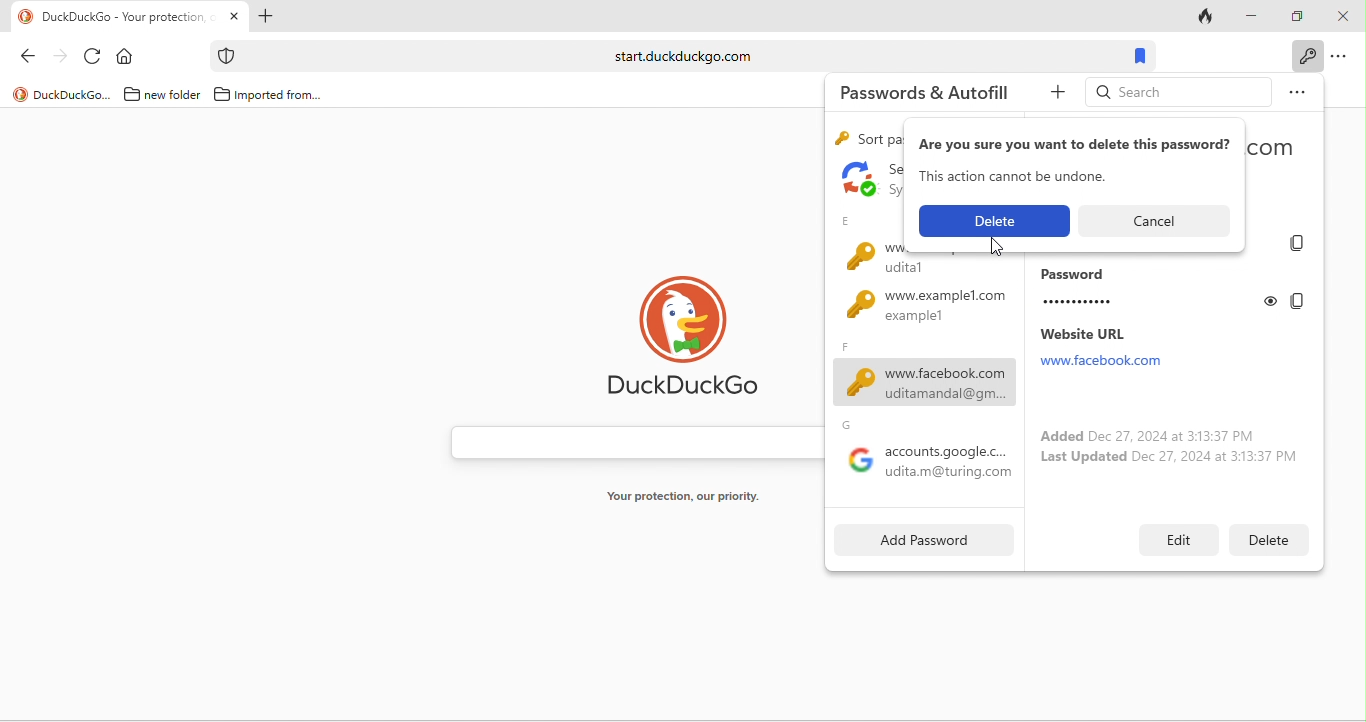  What do you see at coordinates (1260, 539) in the screenshot?
I see `delete` at bounding box center [1260, 539].